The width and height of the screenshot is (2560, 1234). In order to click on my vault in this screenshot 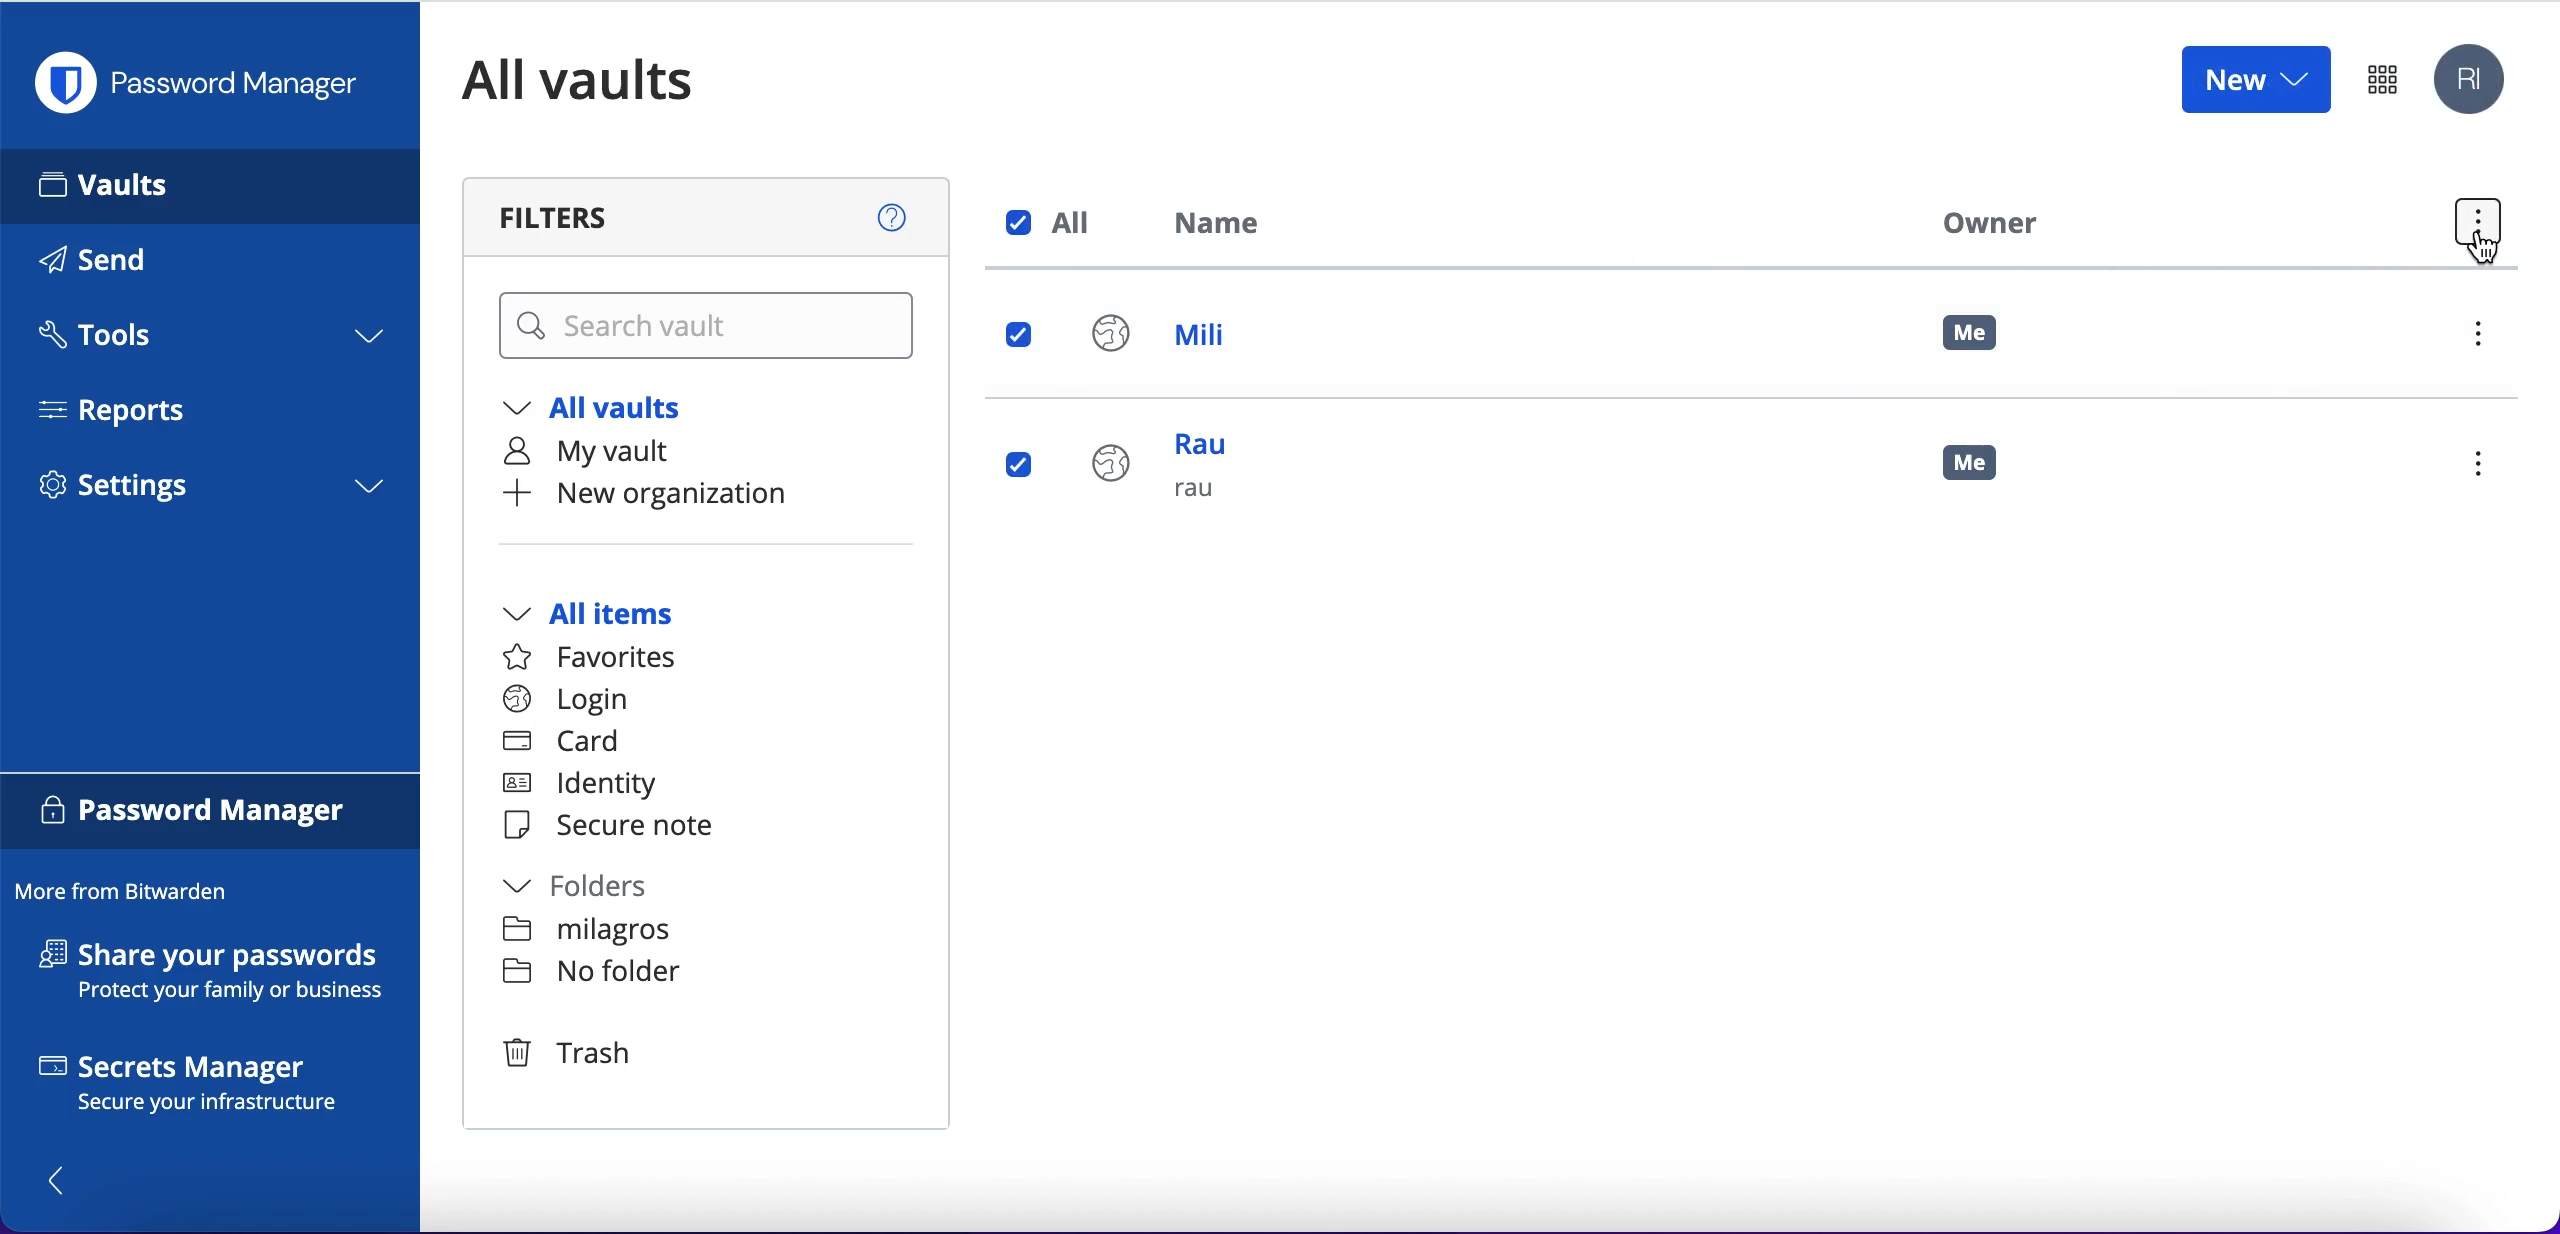, I will do `click(608, 451)`.